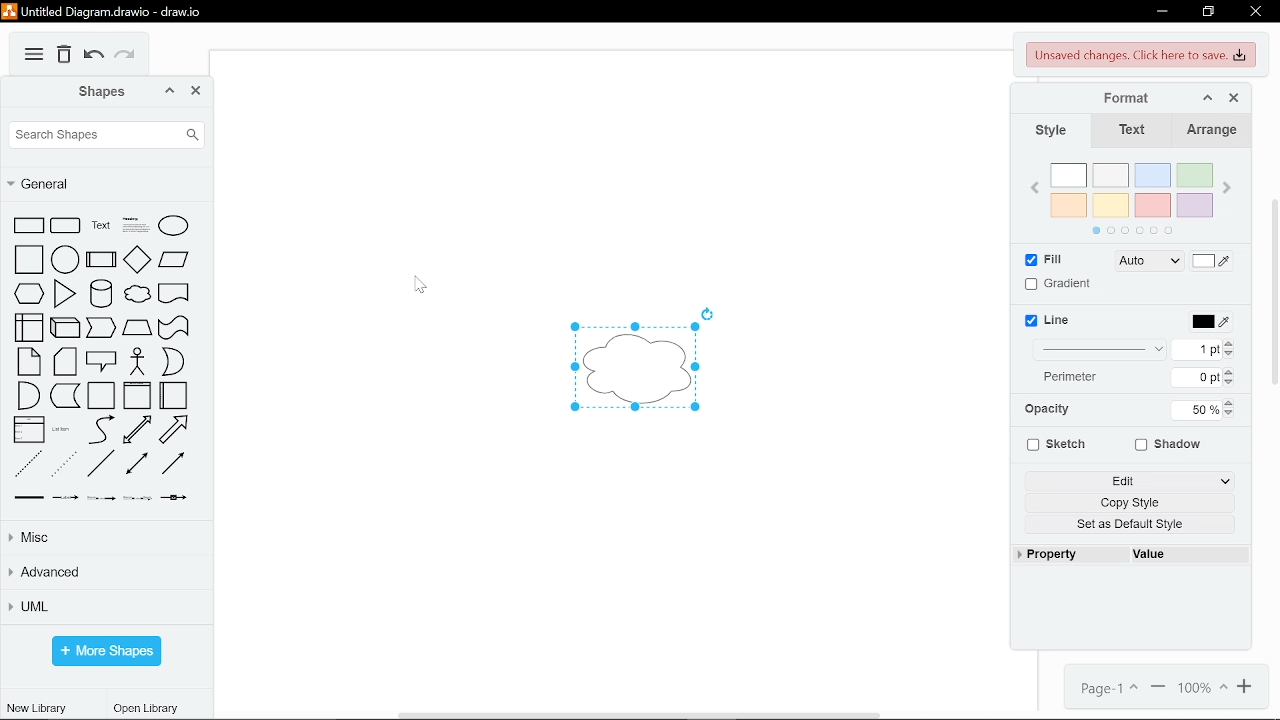 The height and width of the screenshot is (720, 1280). What do you see at coordinates (136, 294) in the screenshot?
I see `cloud` at bounding box center [136, 294].